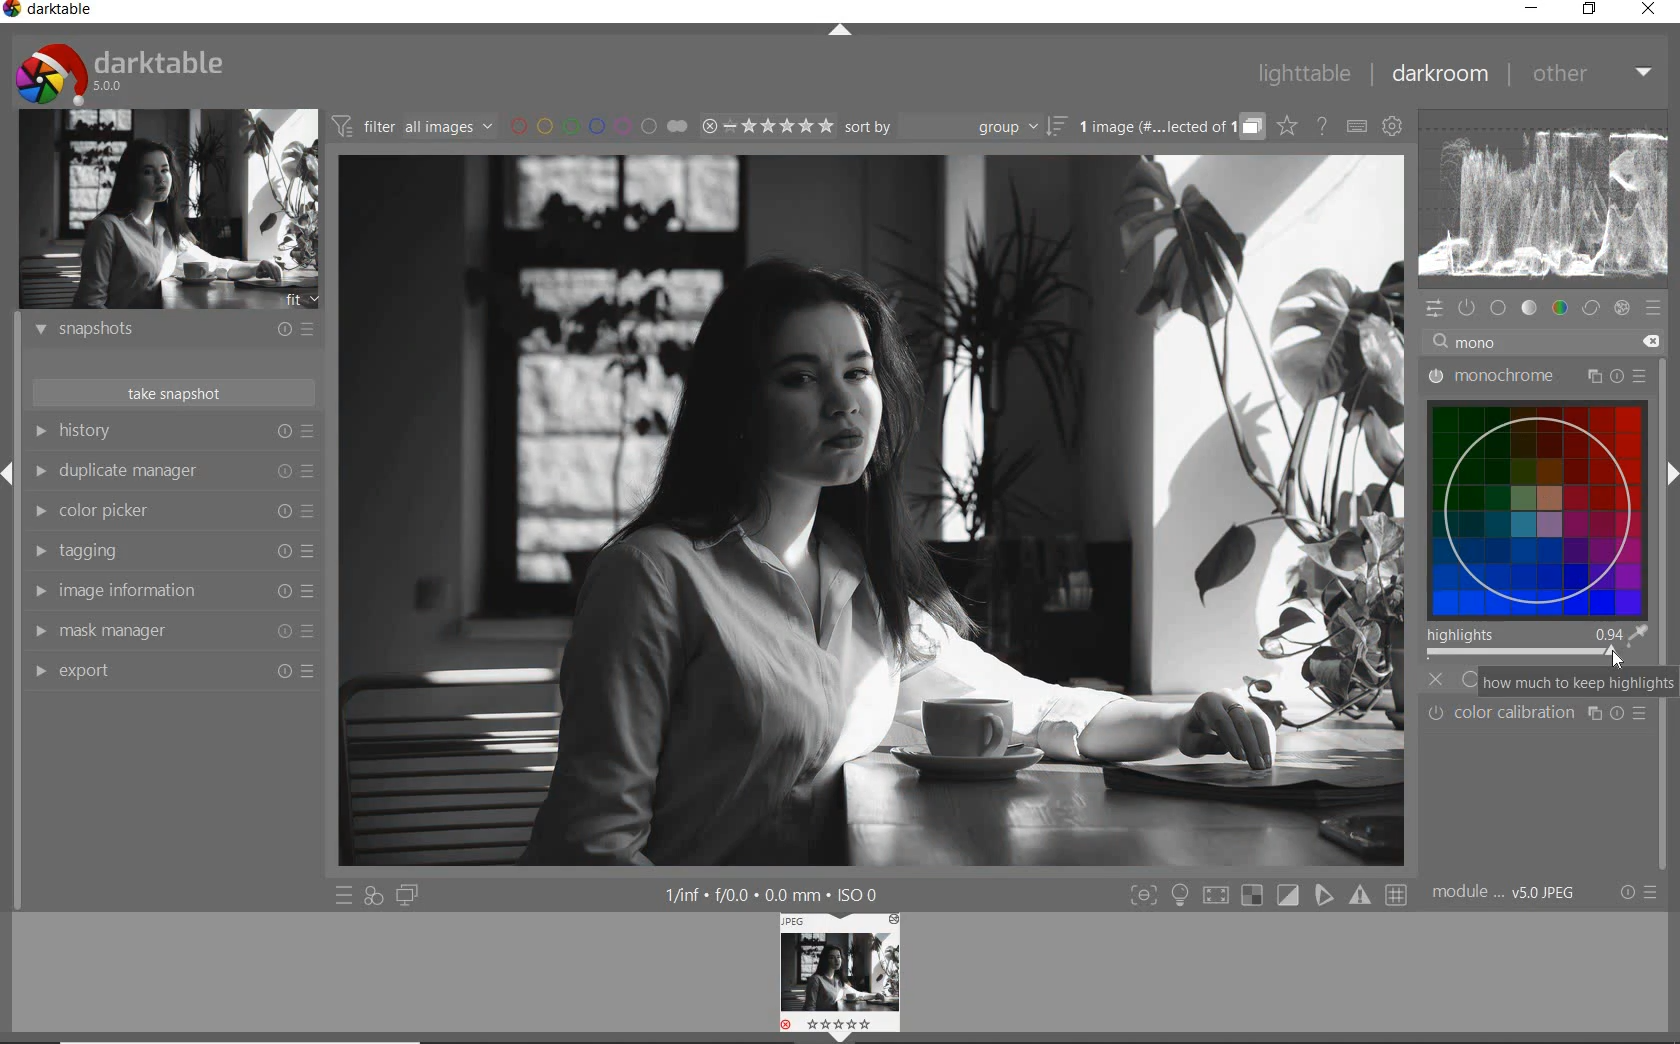 This screenshot has width=1680, height=1044. Describe the element at coordinates (411, 127) in the screenshot. I see `filter all images by module order` at that location.